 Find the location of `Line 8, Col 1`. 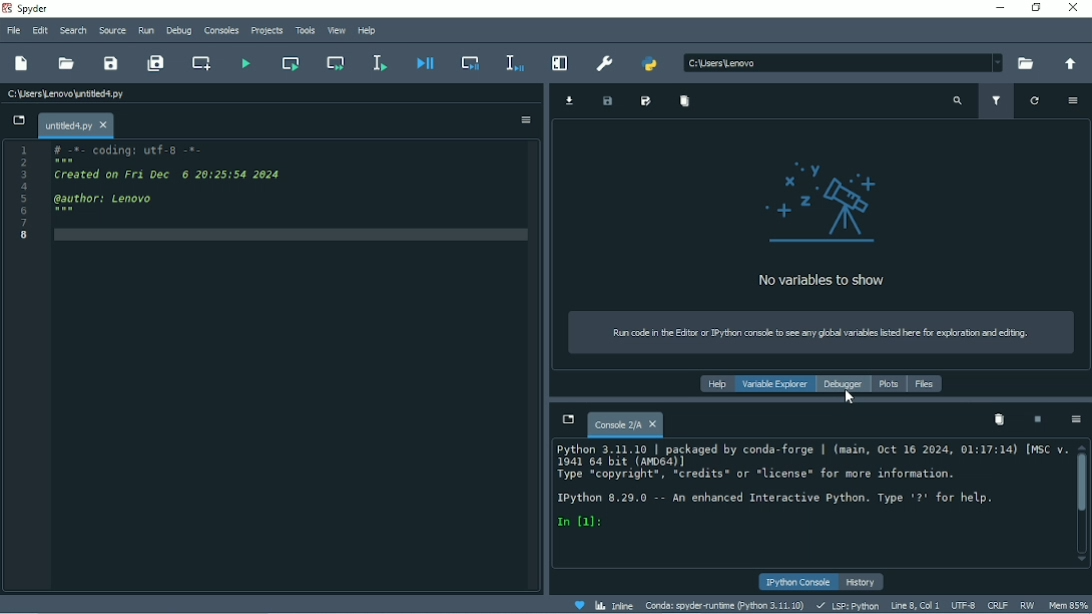

Line 8, Col 1 is located at coordinates (914, 605).